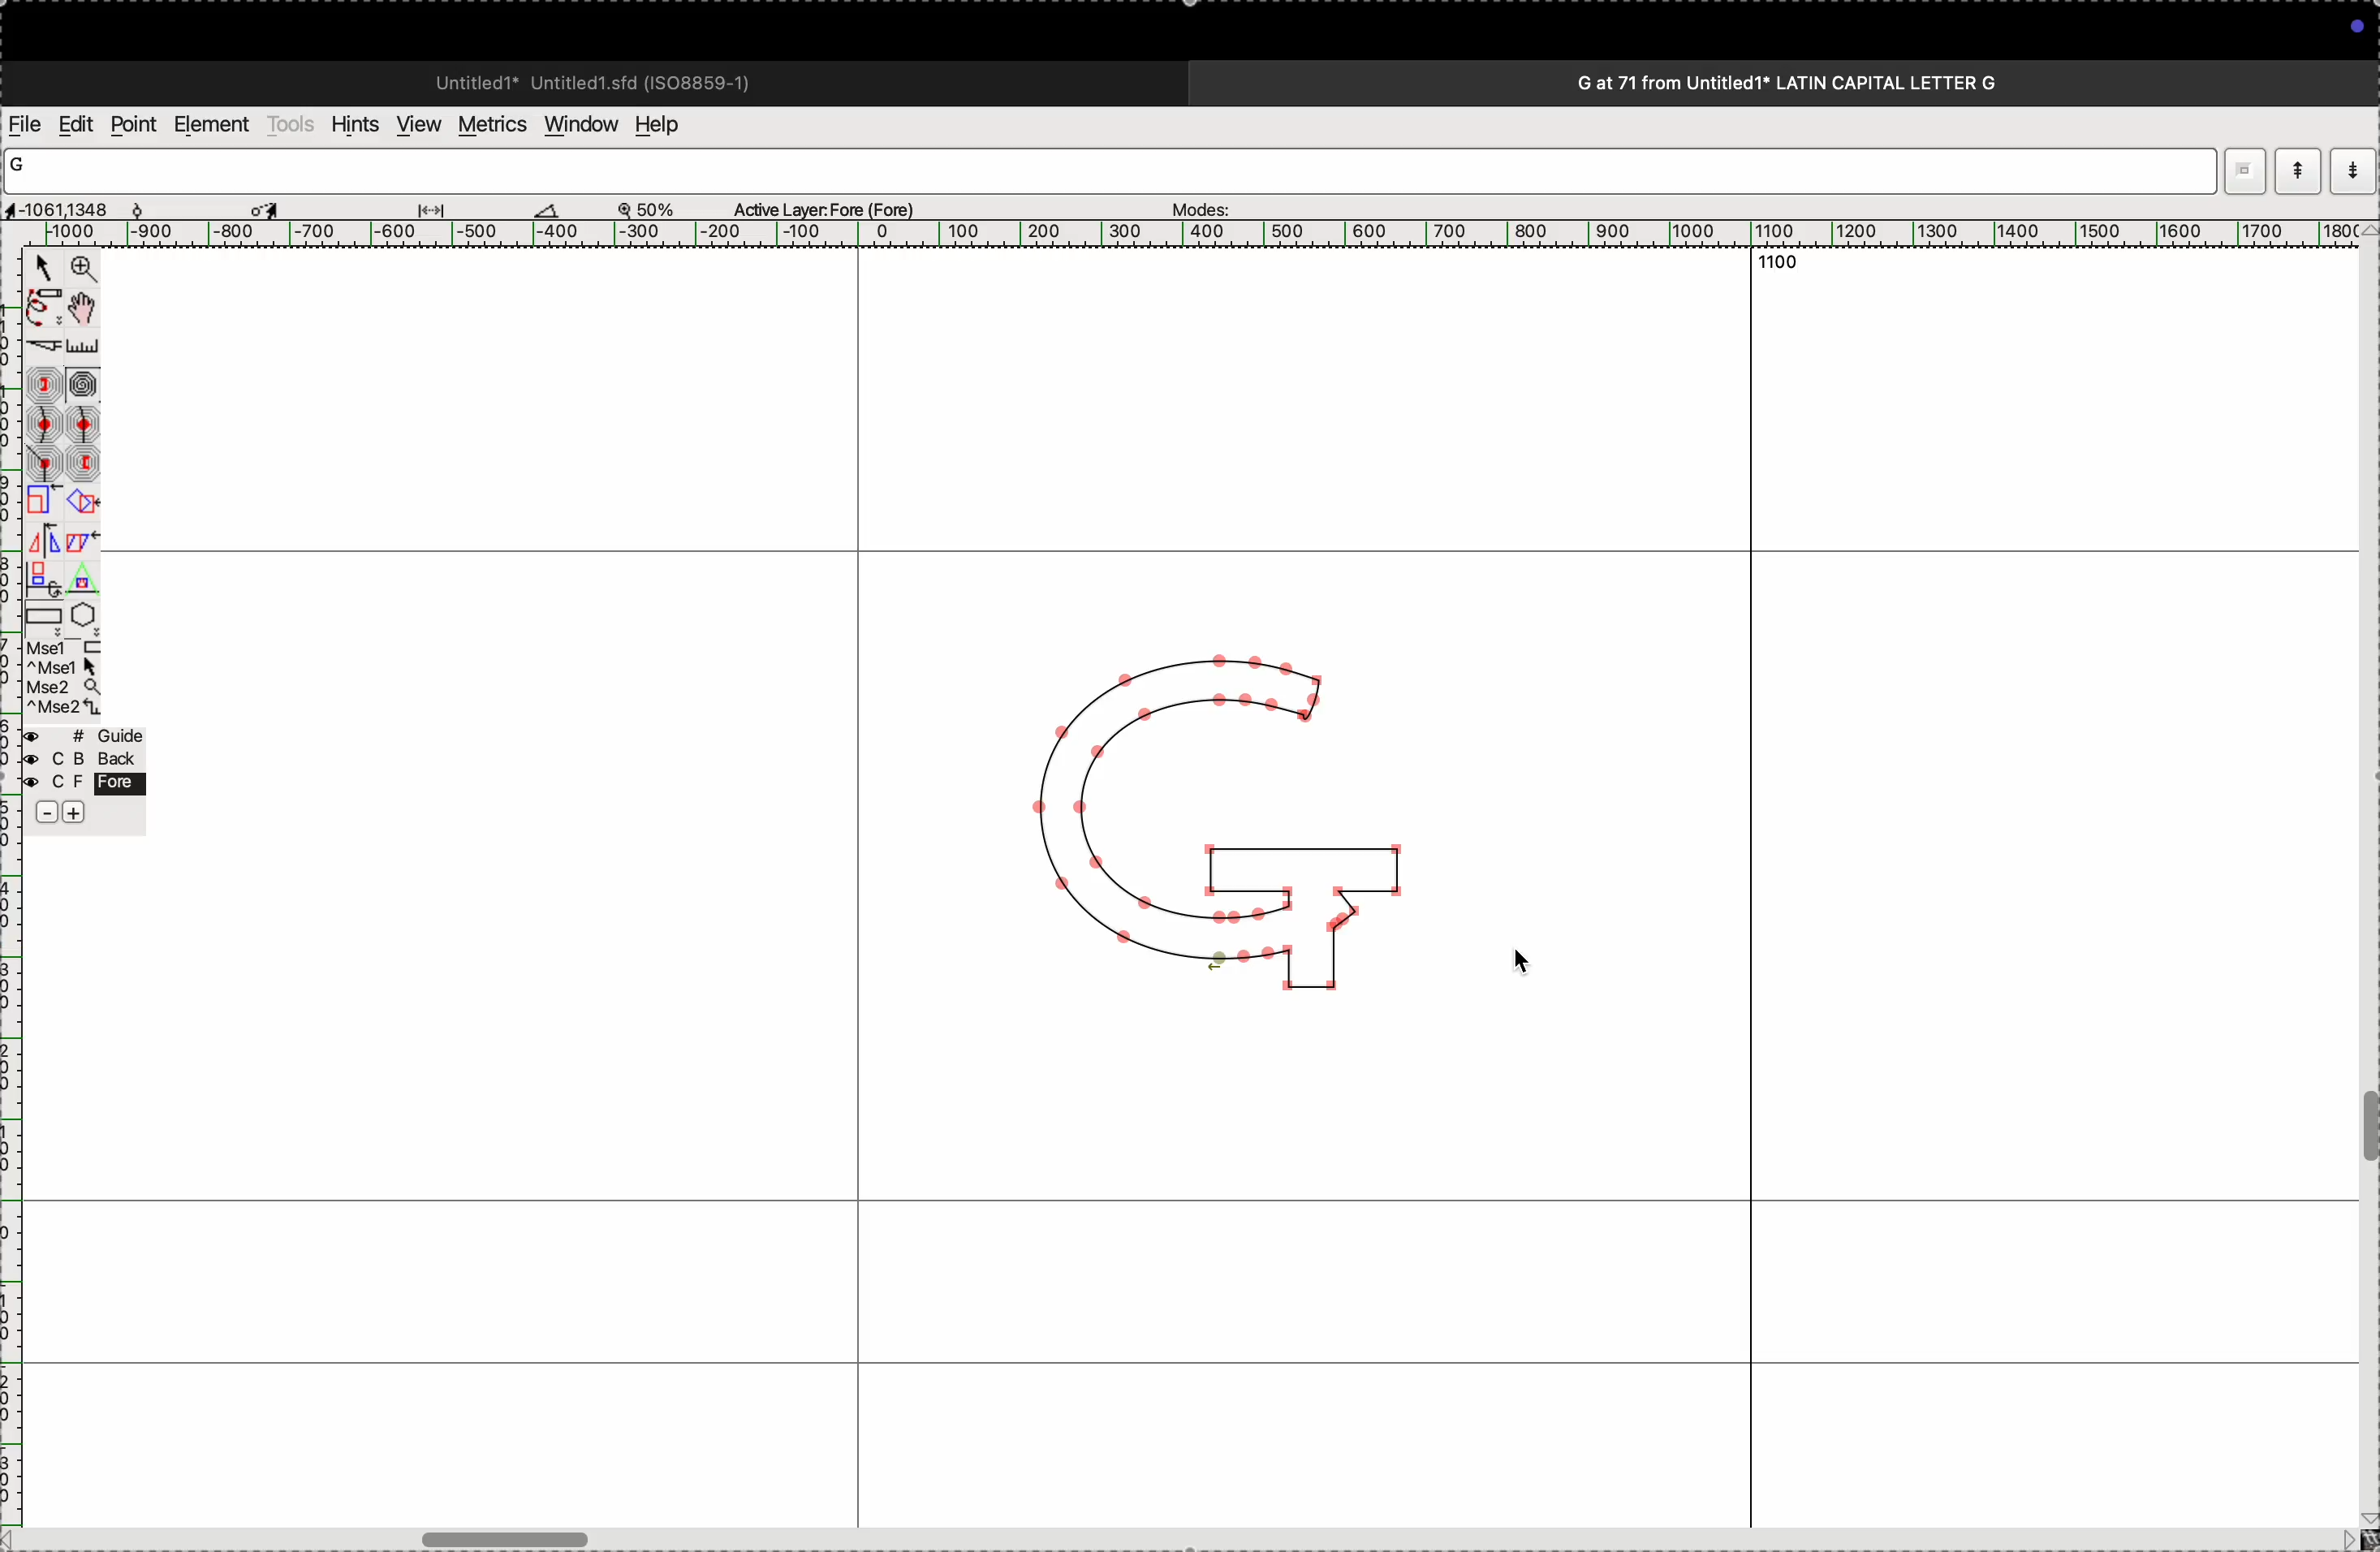 The image size is (2380, 1552). I want to click on window, so click(582, 126).